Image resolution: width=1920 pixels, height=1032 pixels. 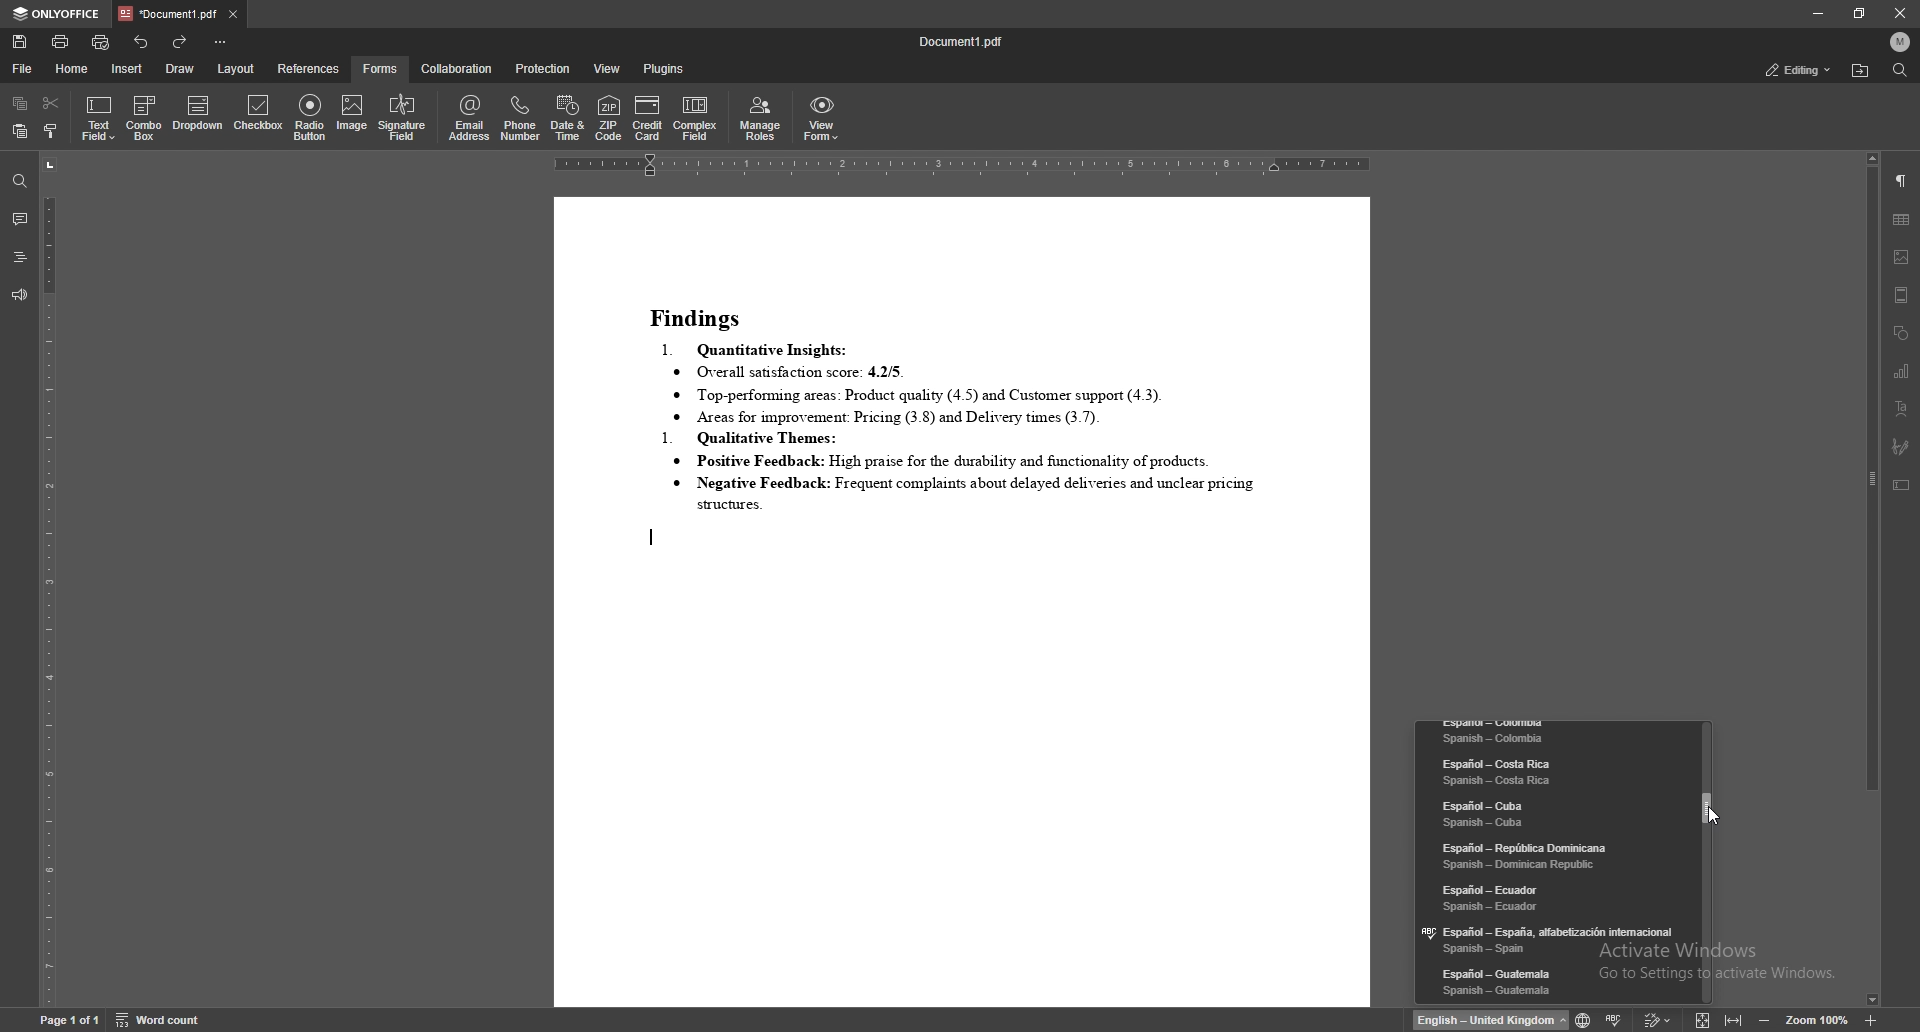 What do you see at coordinates (57, 14) in the screenshot?
I see `onlyoffice` at bounding box center [57, 14].